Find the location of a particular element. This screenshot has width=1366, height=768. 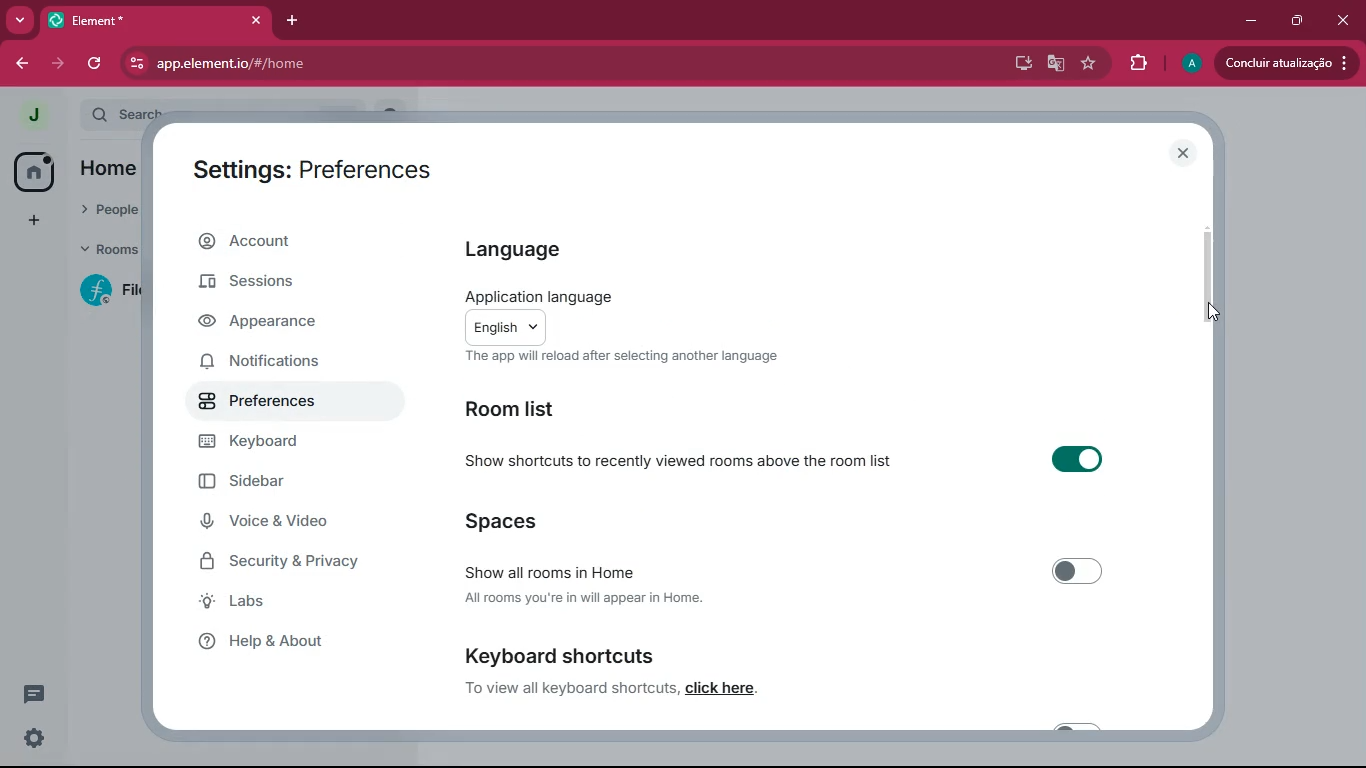

filecoin lotus implementation is located at coordinates (109, 290).